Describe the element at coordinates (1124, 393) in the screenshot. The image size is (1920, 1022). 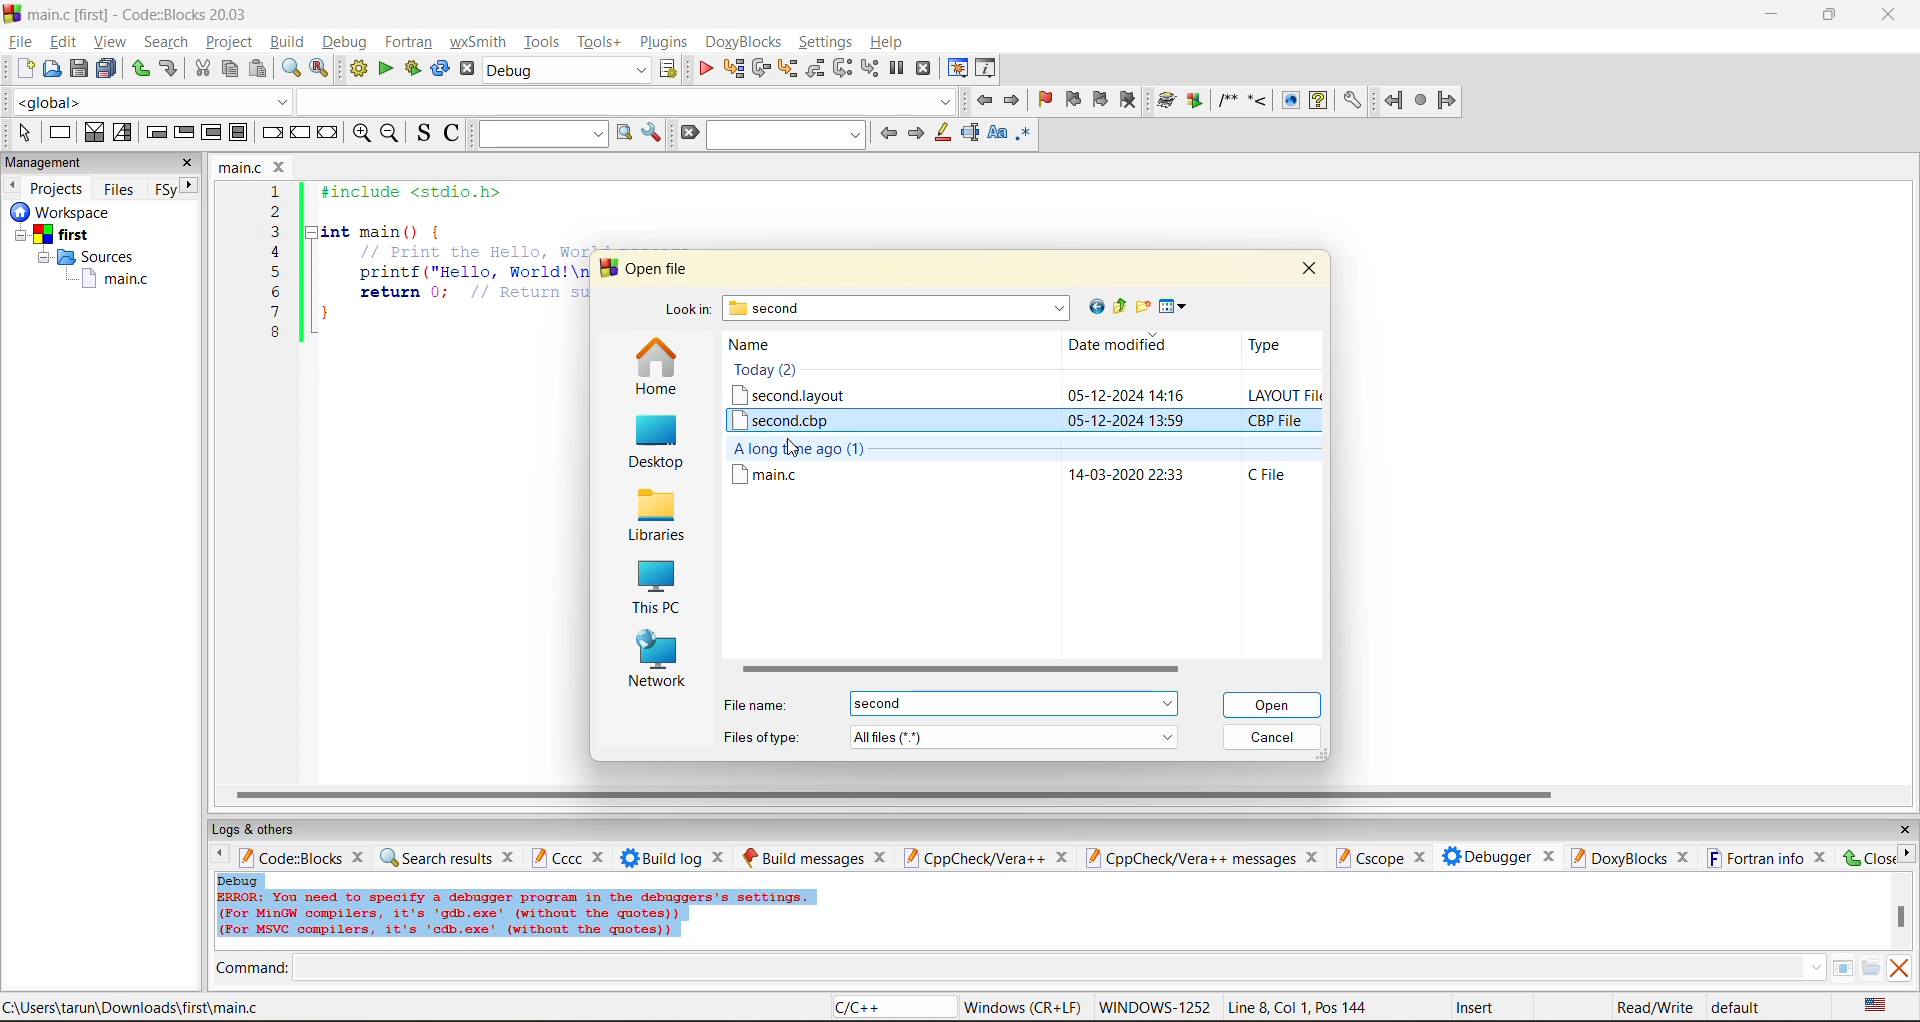
I see `Date and time` at that location.